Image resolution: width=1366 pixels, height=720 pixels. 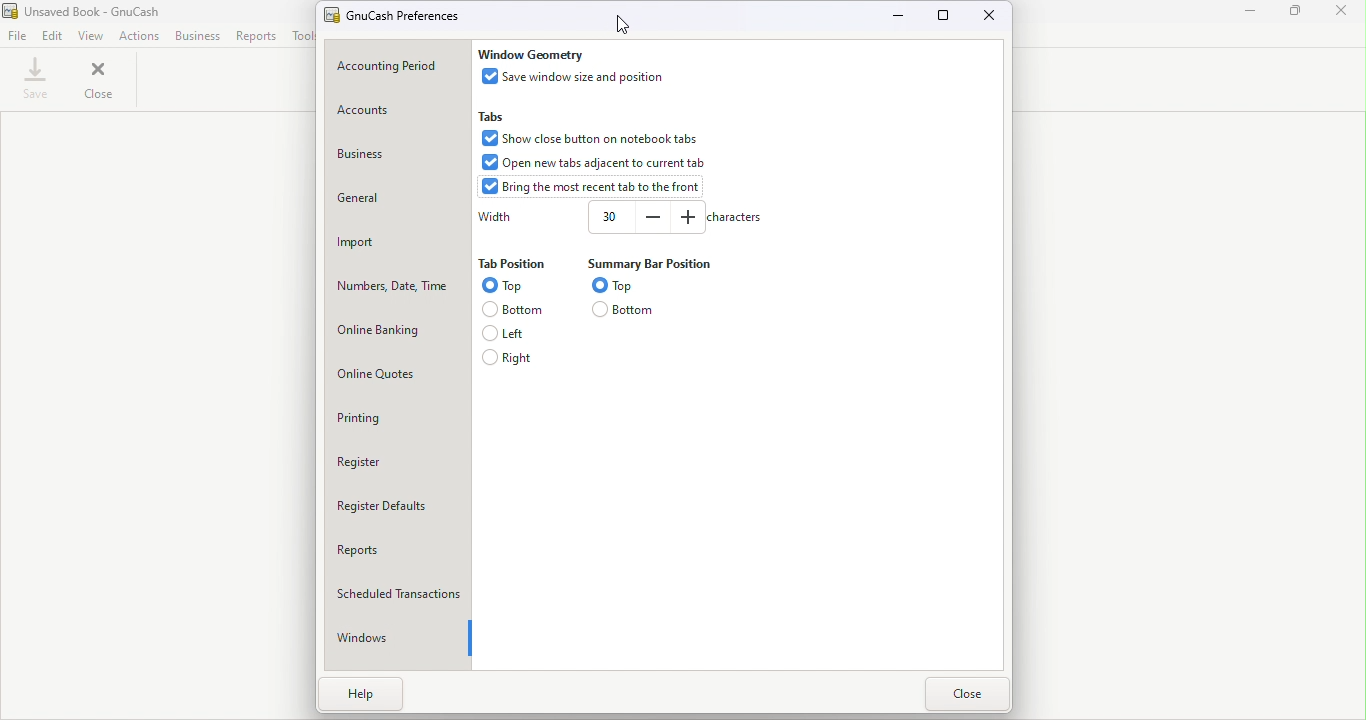 I want to click on Top, so click(x=502, y=286).